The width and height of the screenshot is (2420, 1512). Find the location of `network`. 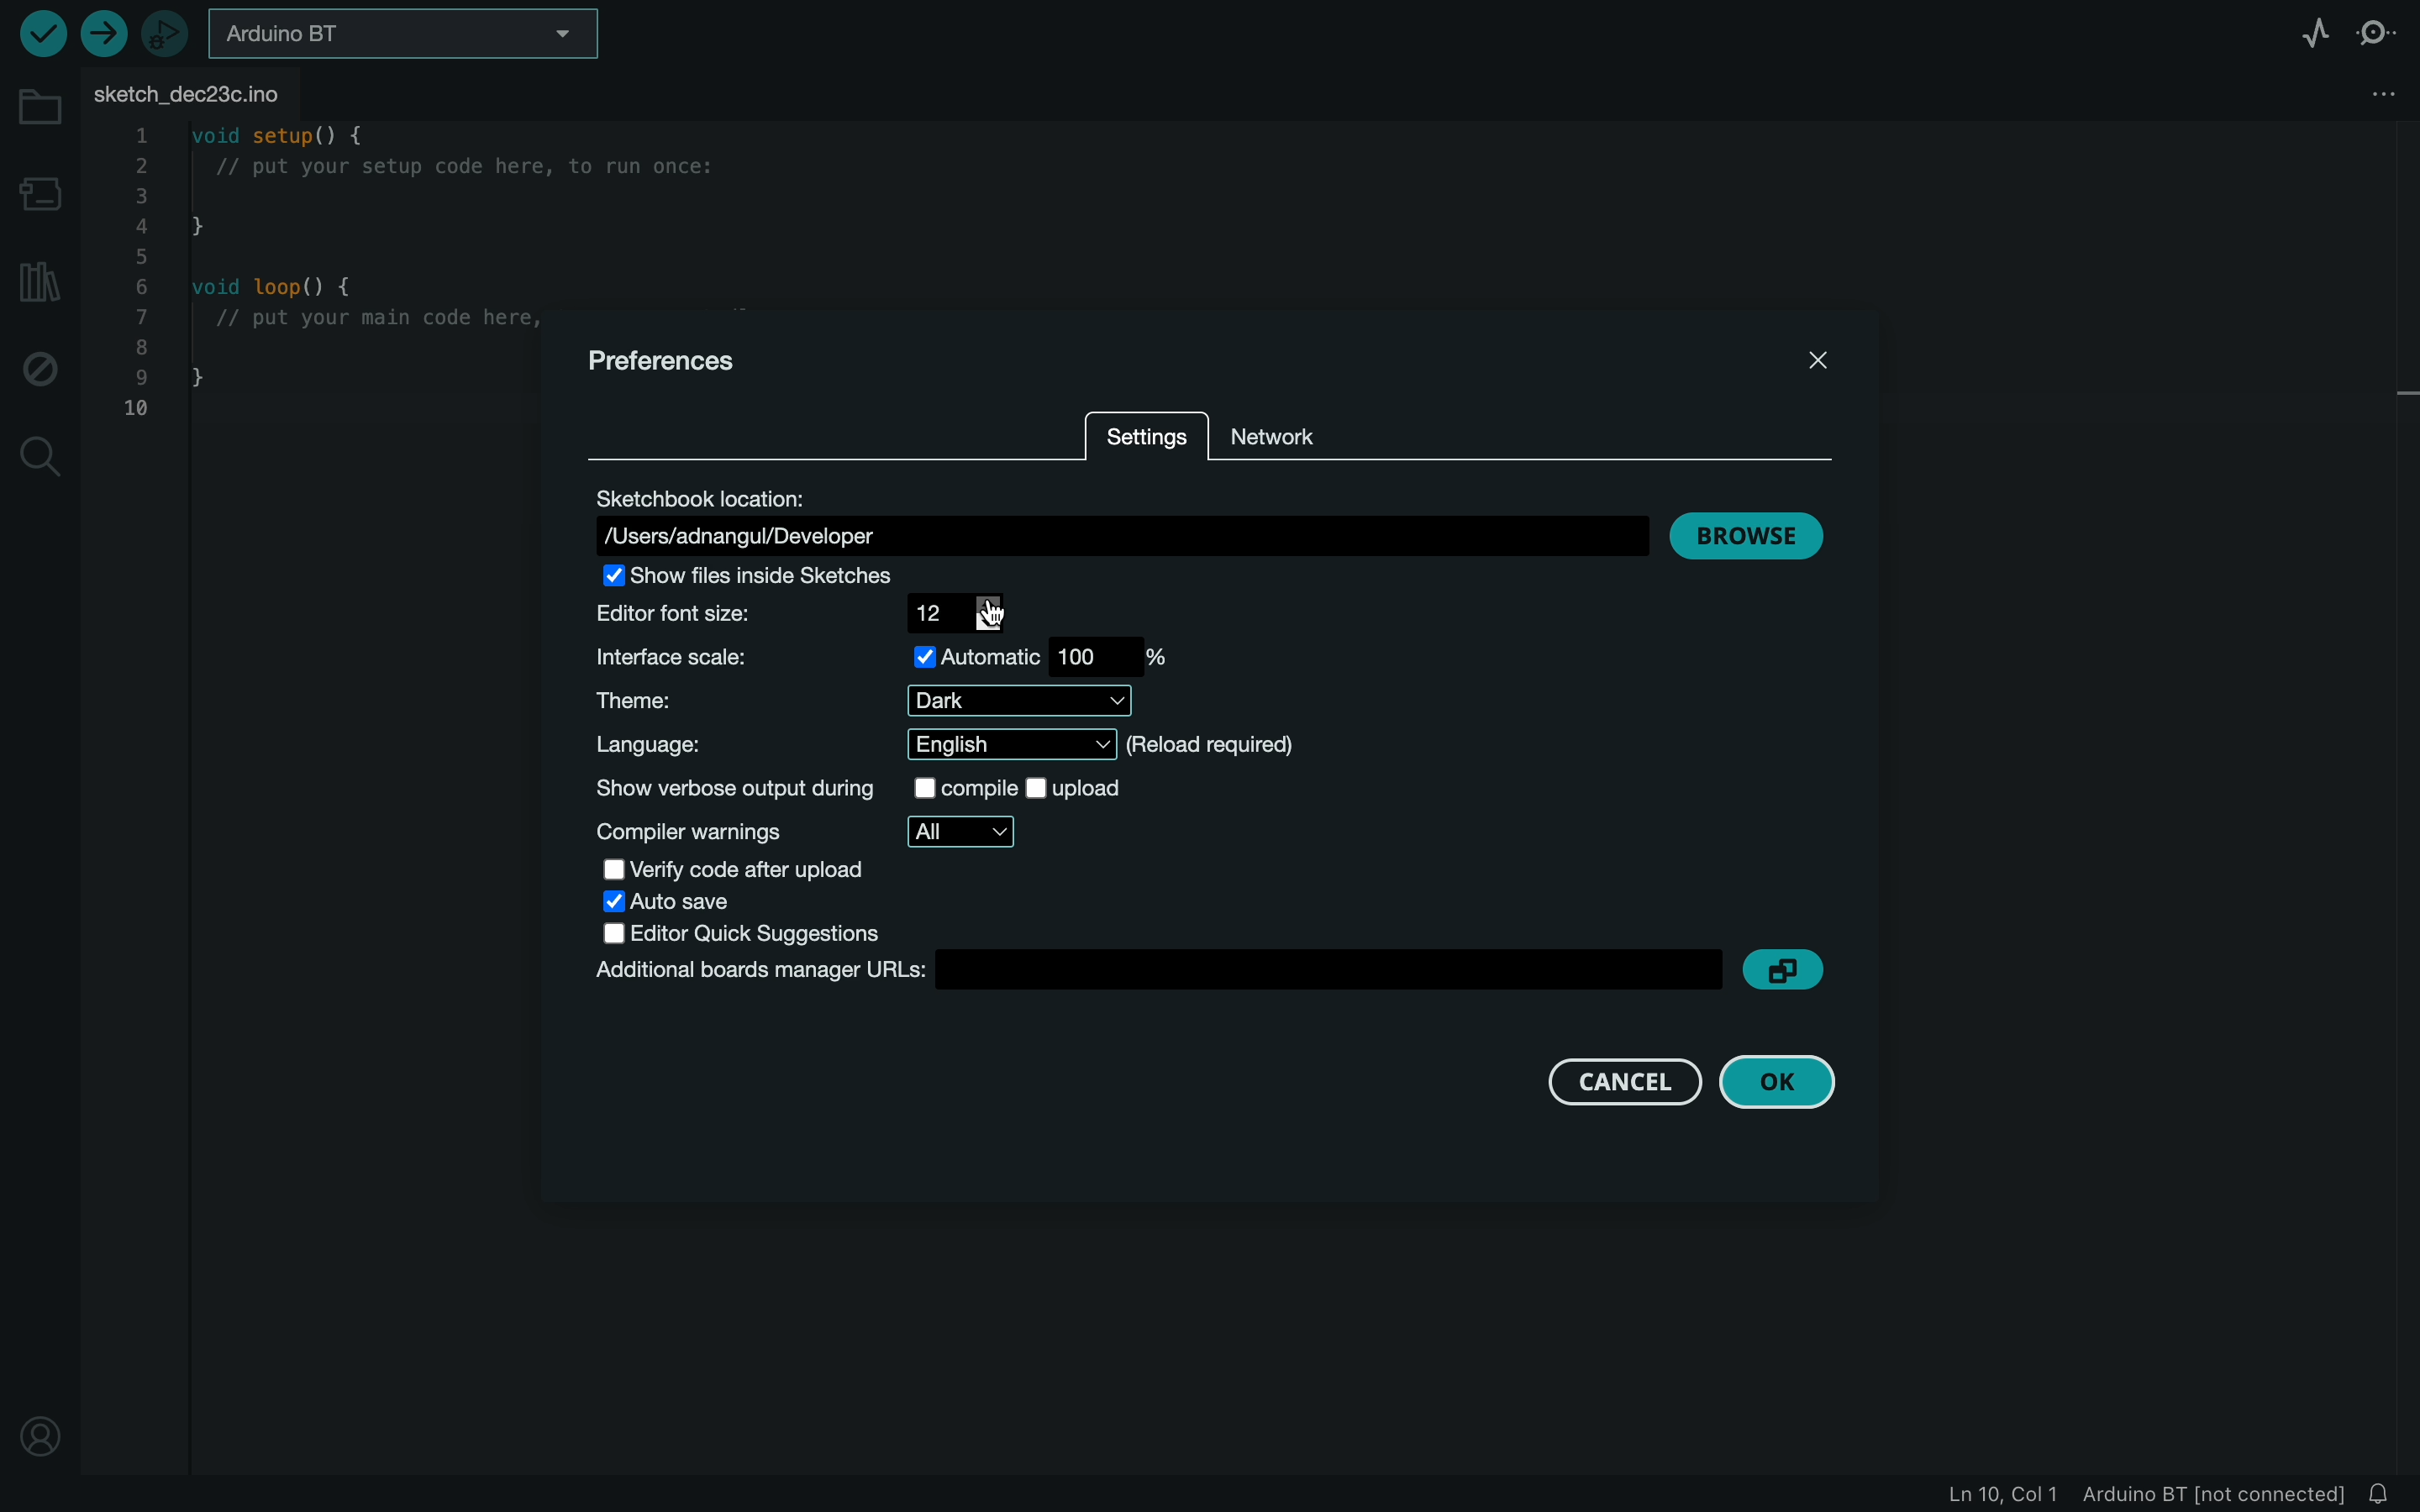

network is located at coordinates (1288, 435).